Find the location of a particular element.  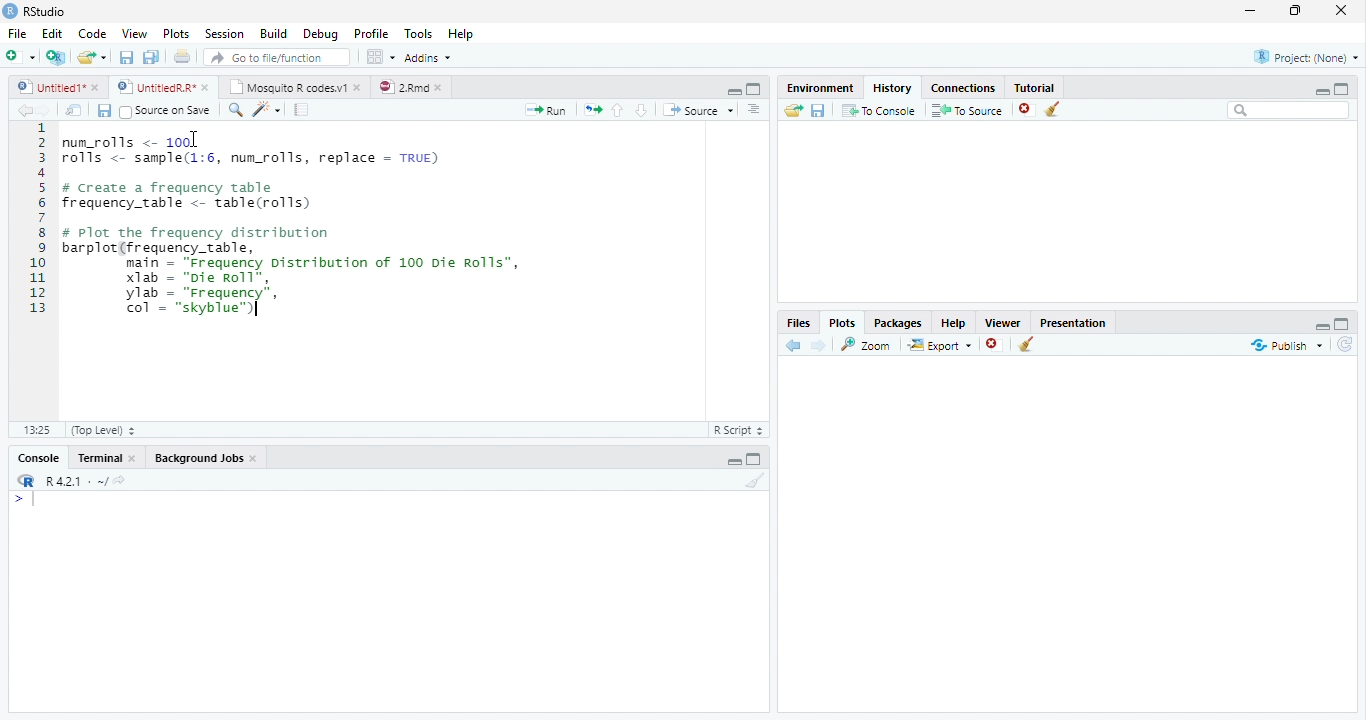

Packages is located at coordinates (899, 322).